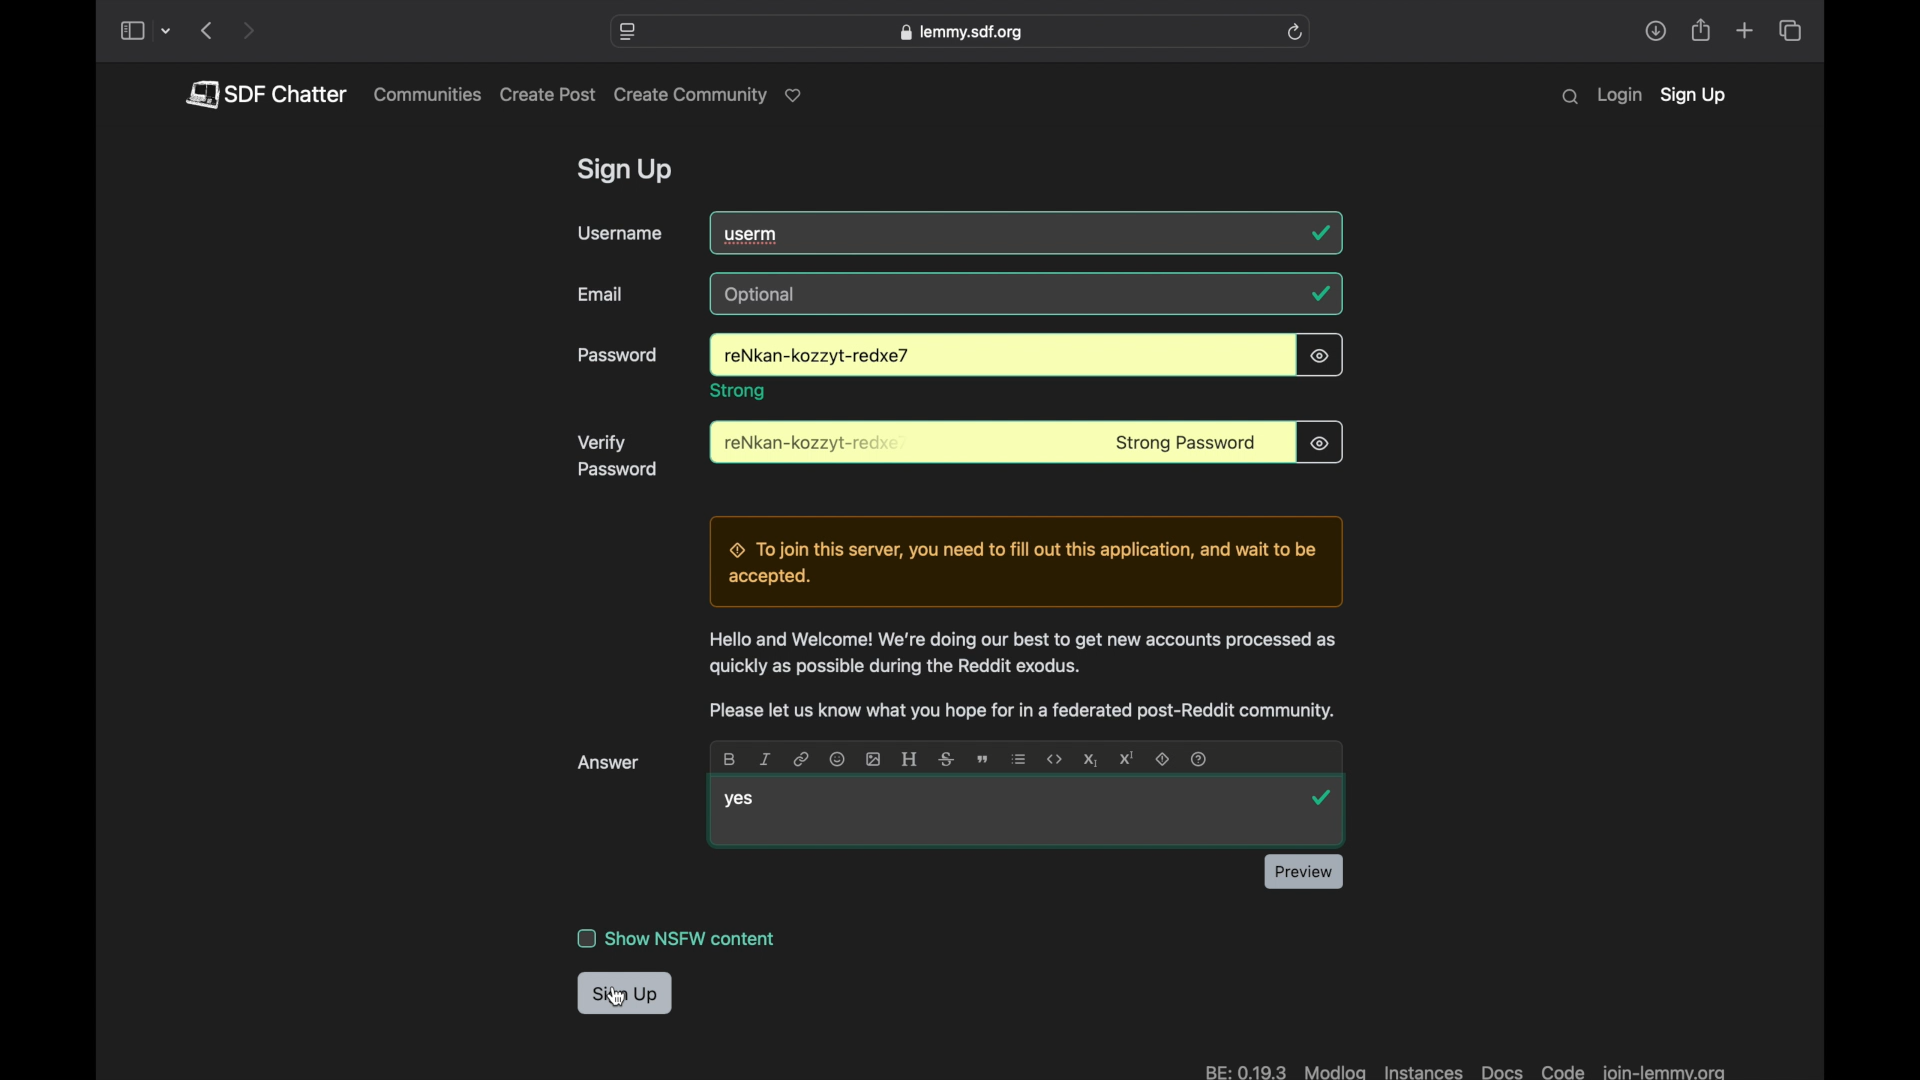 Image resolution: width=1920 pixels, height=1080 pixels. Describe the element at coordinates (206, 30) in the screenshot. I see `previous page` at that location.